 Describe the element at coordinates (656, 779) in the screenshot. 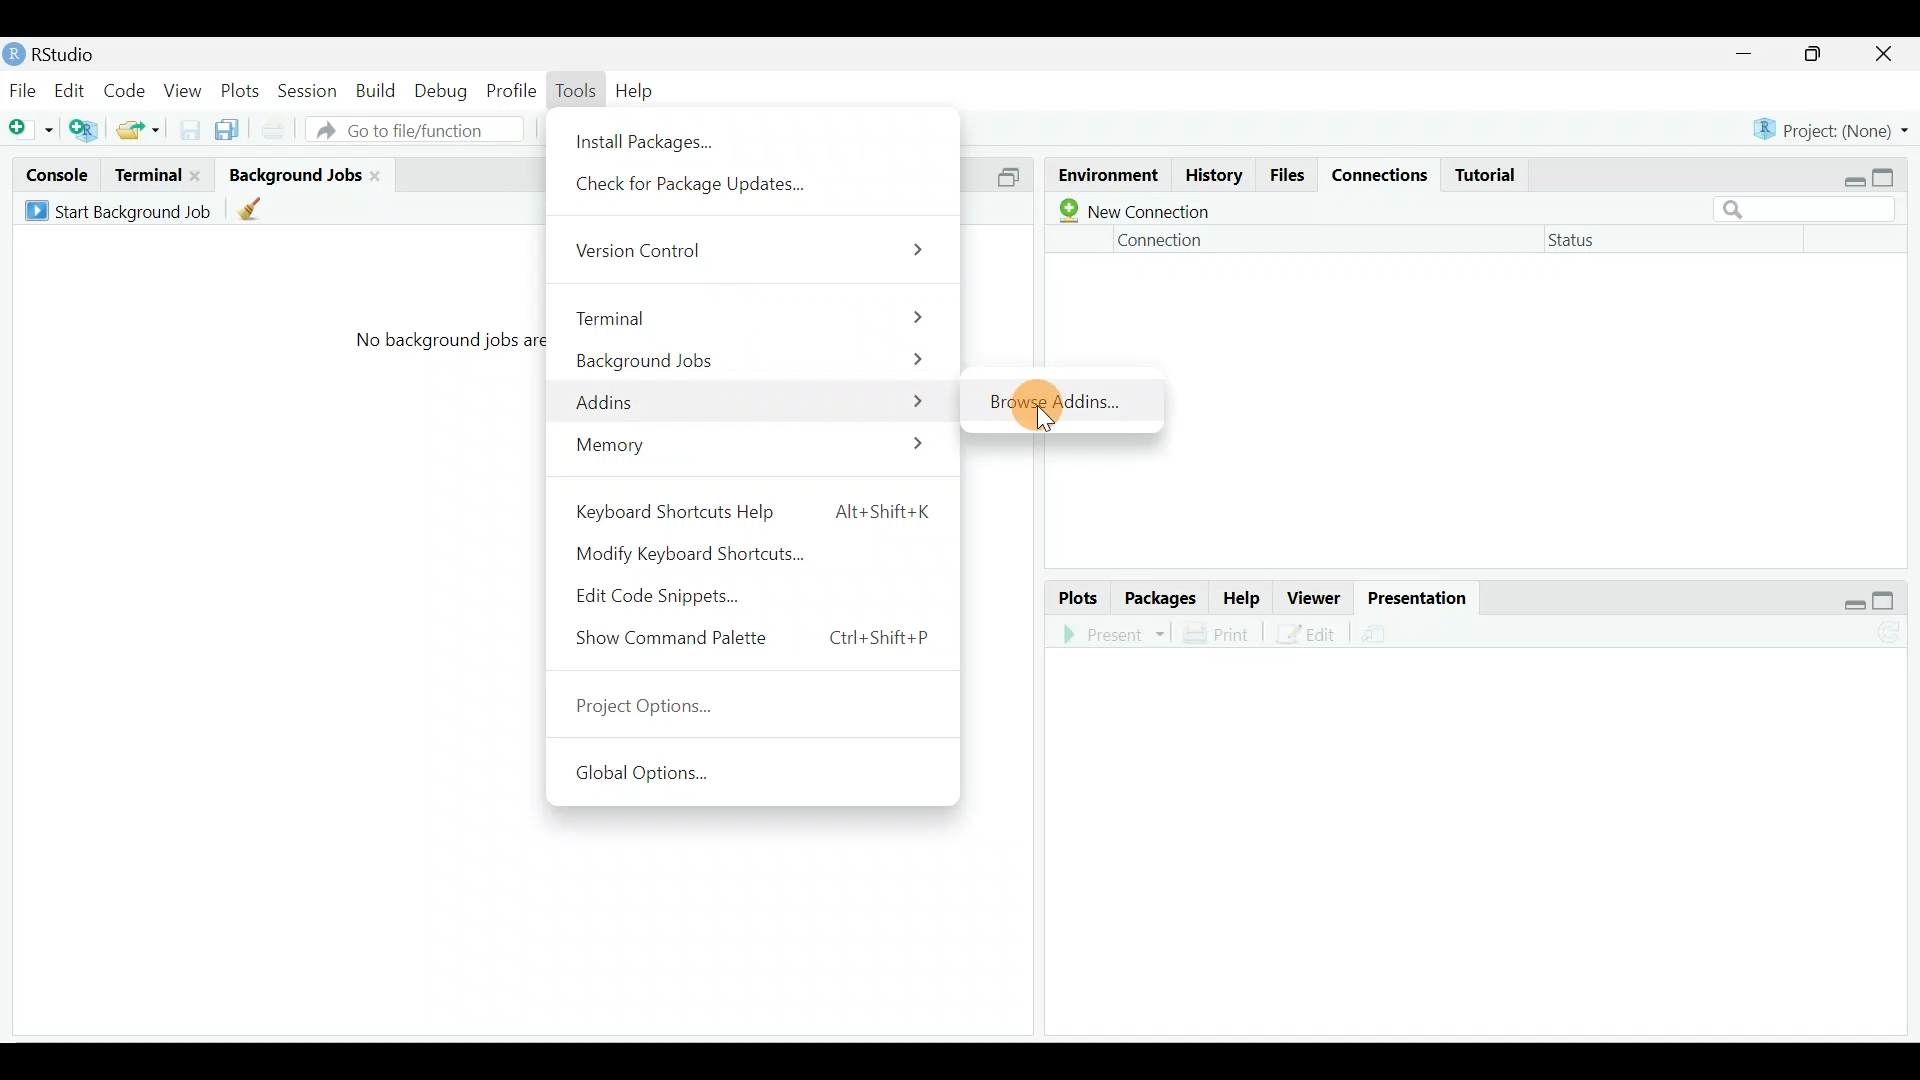

I see `Global Options...` at that location.